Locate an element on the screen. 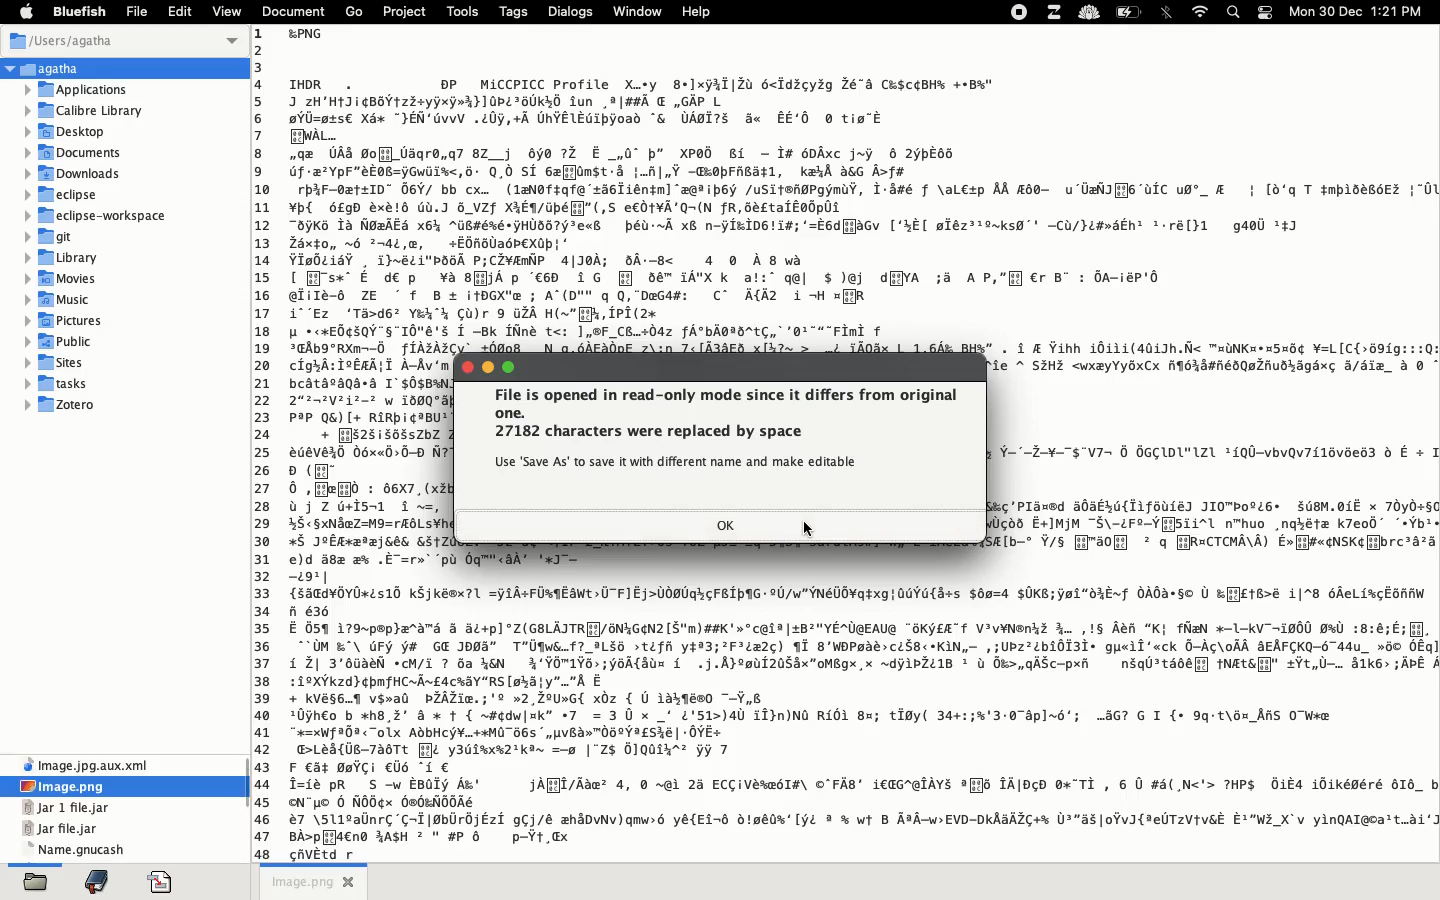  notification is located at coordinates (1267, 11).